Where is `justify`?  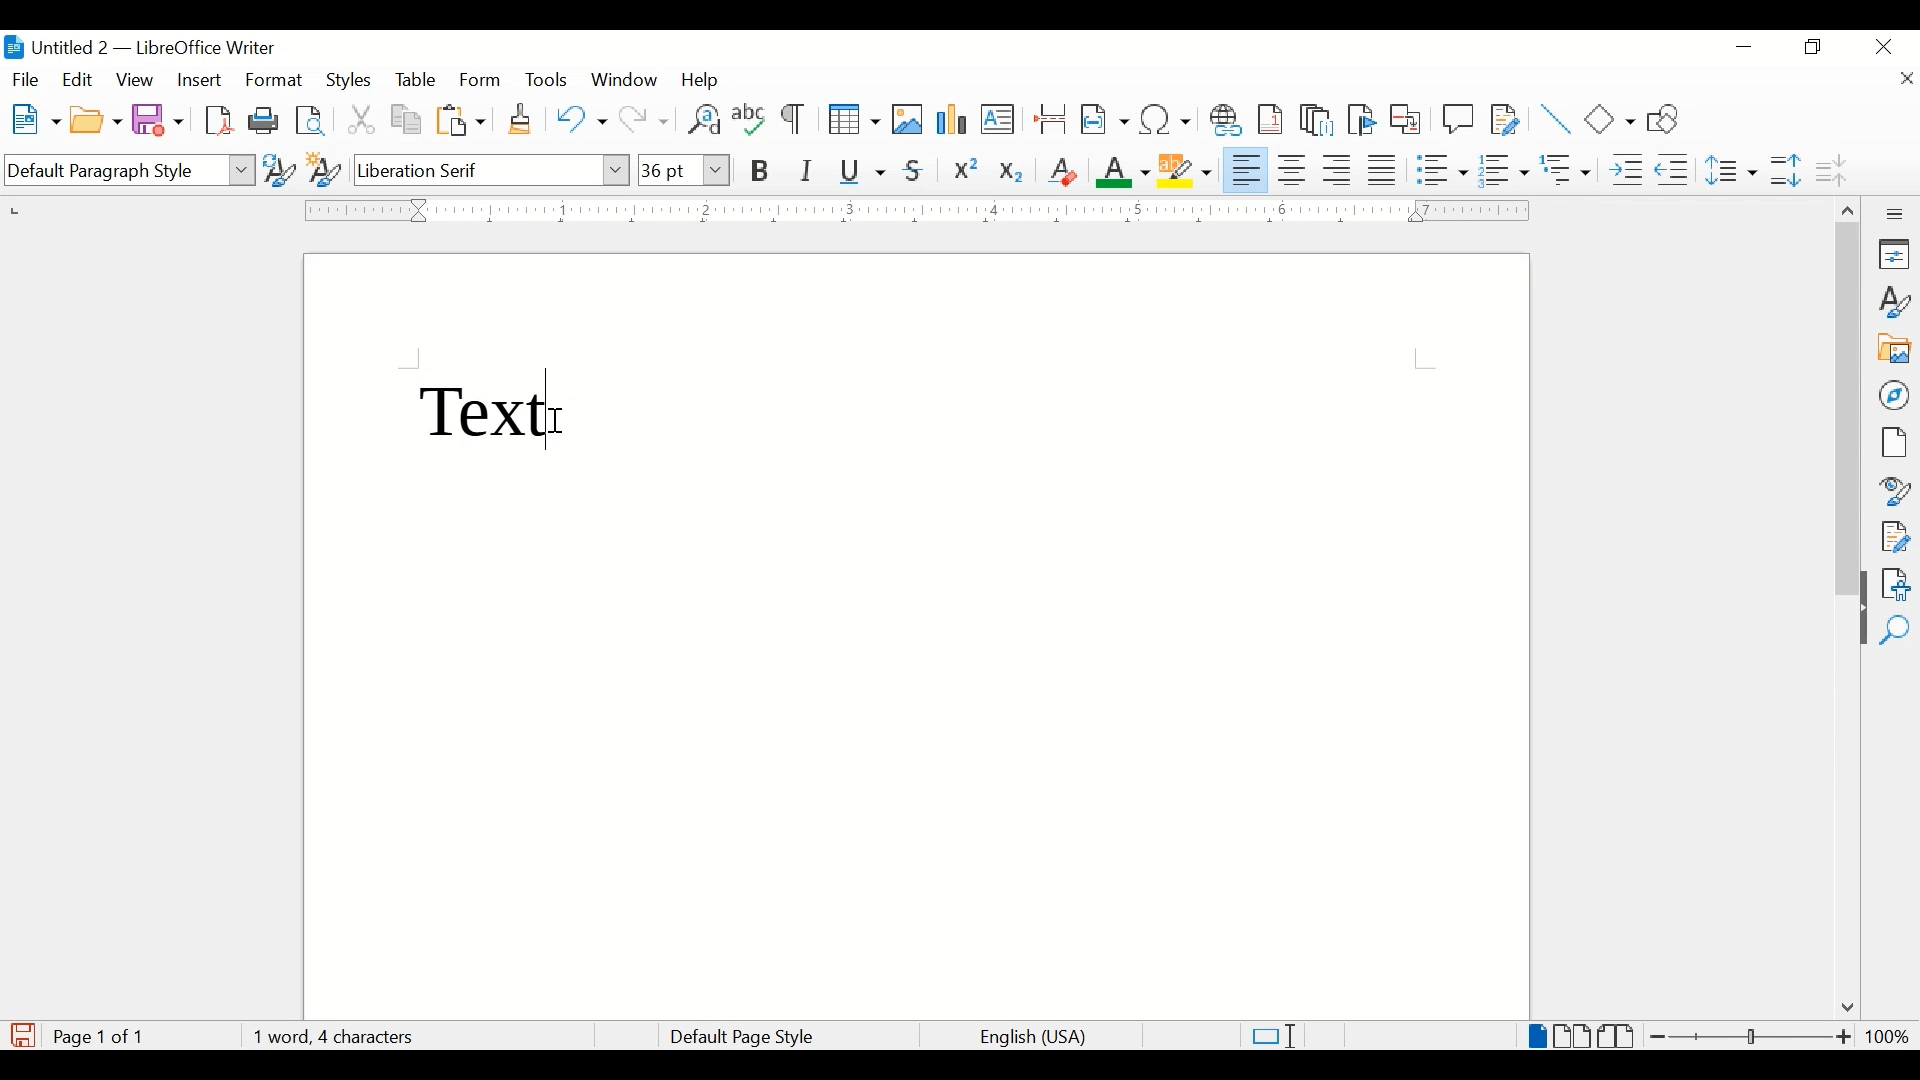 justify is located at coordinates (1383, 170).